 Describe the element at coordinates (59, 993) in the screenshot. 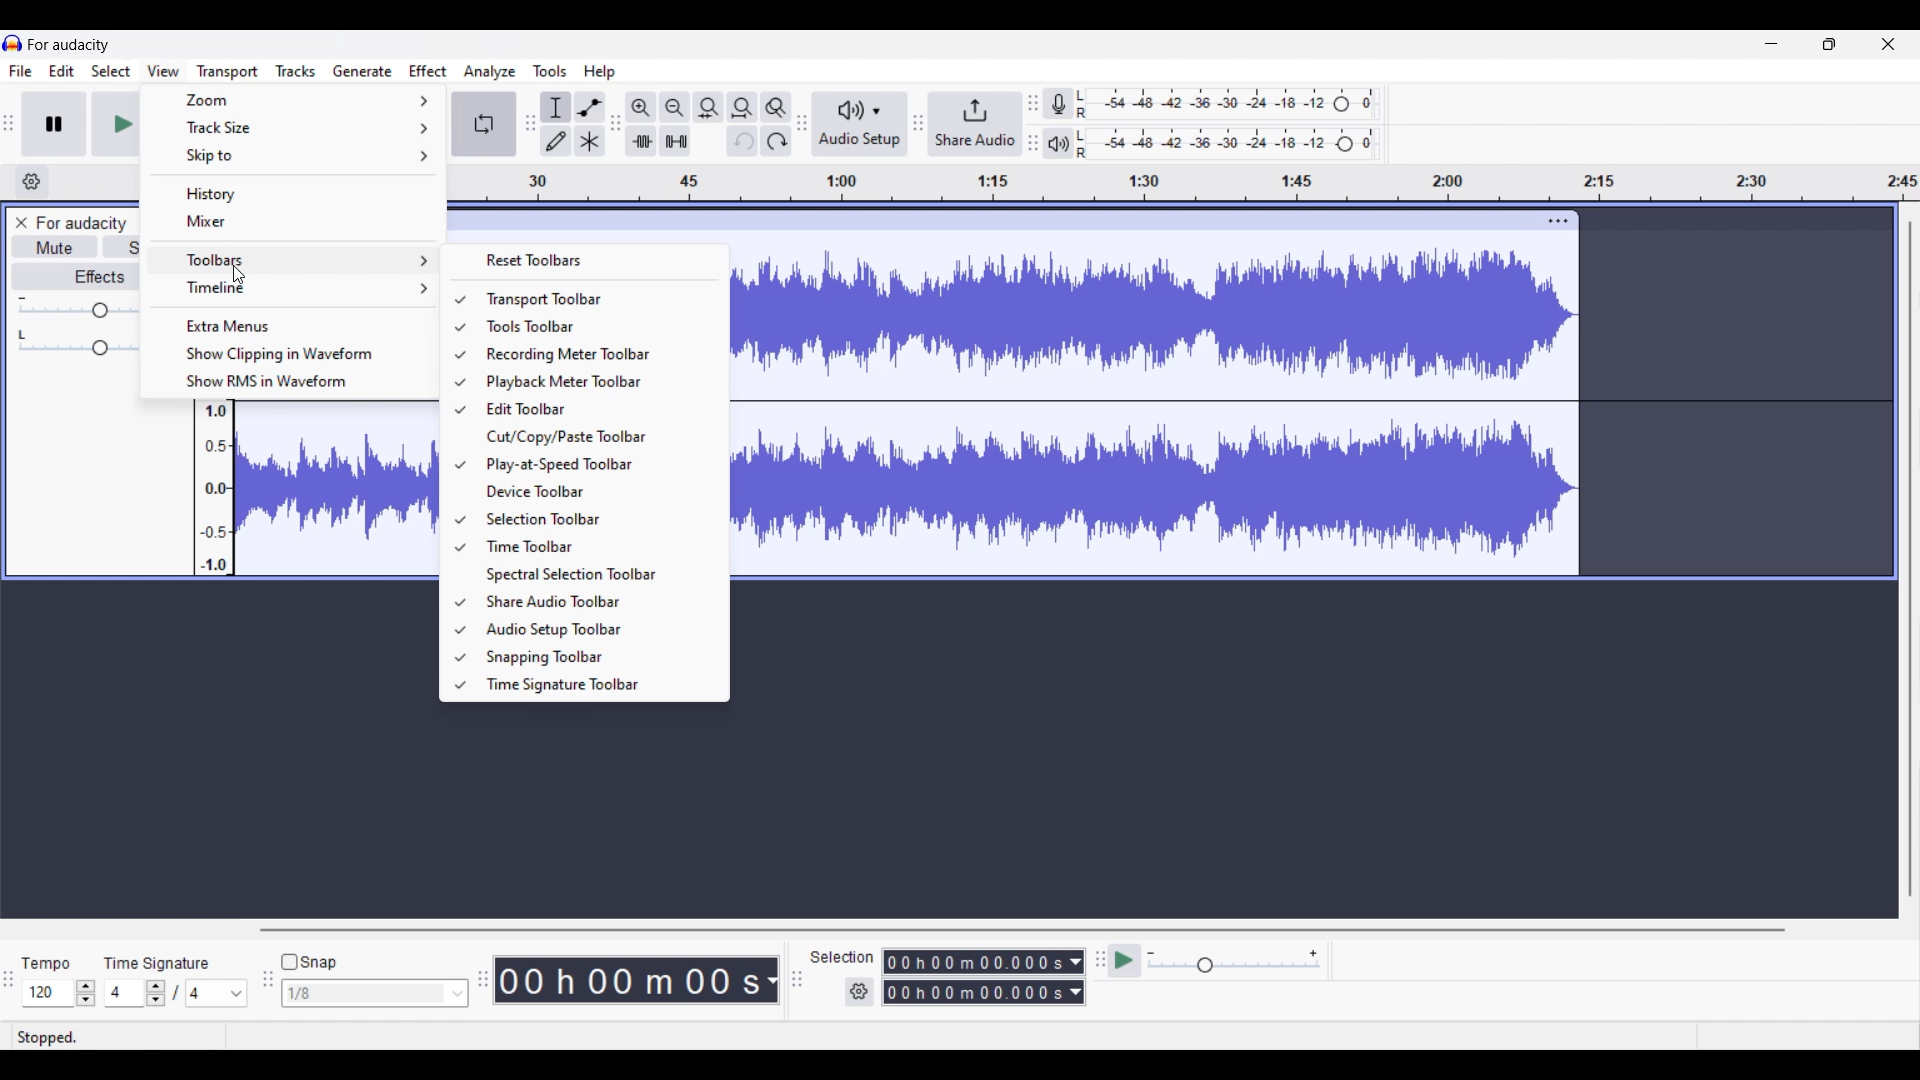

I see `tempo settings` at that location.